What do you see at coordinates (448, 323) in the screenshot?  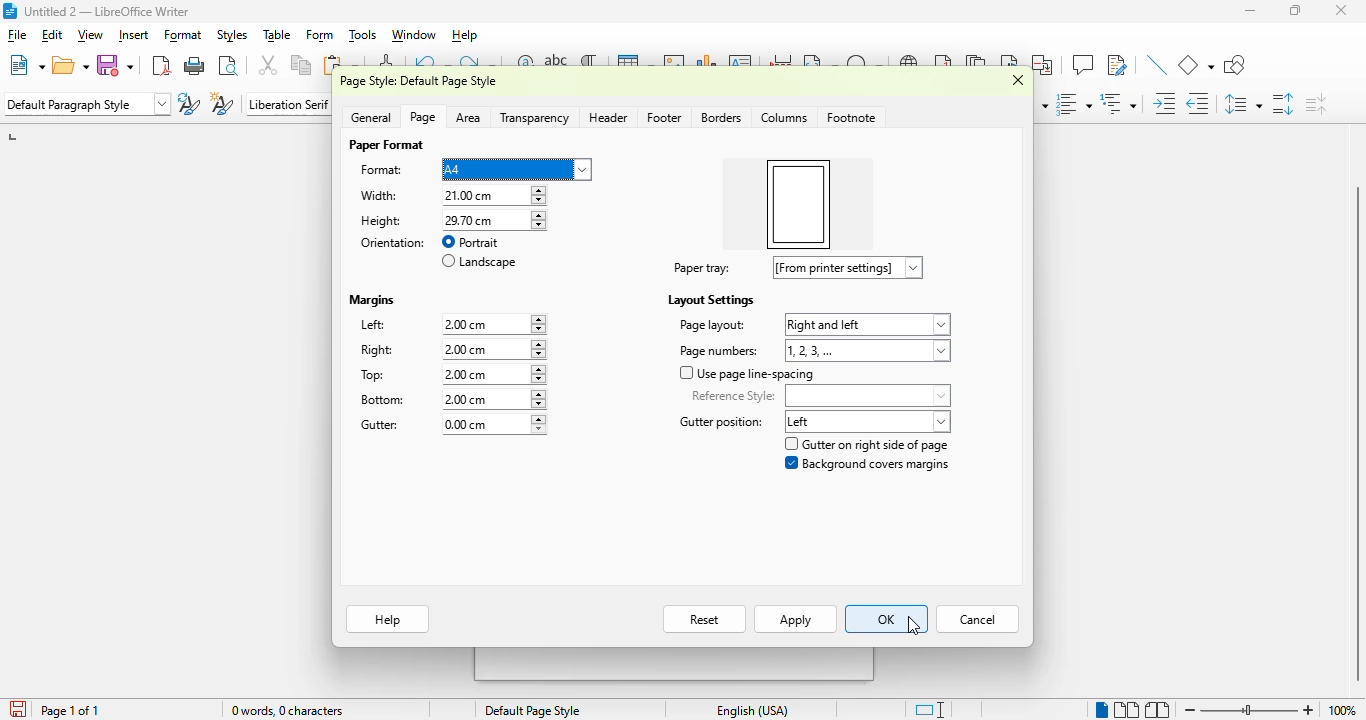 I see `left: 2.00cm` at bounding box center [448, 323].